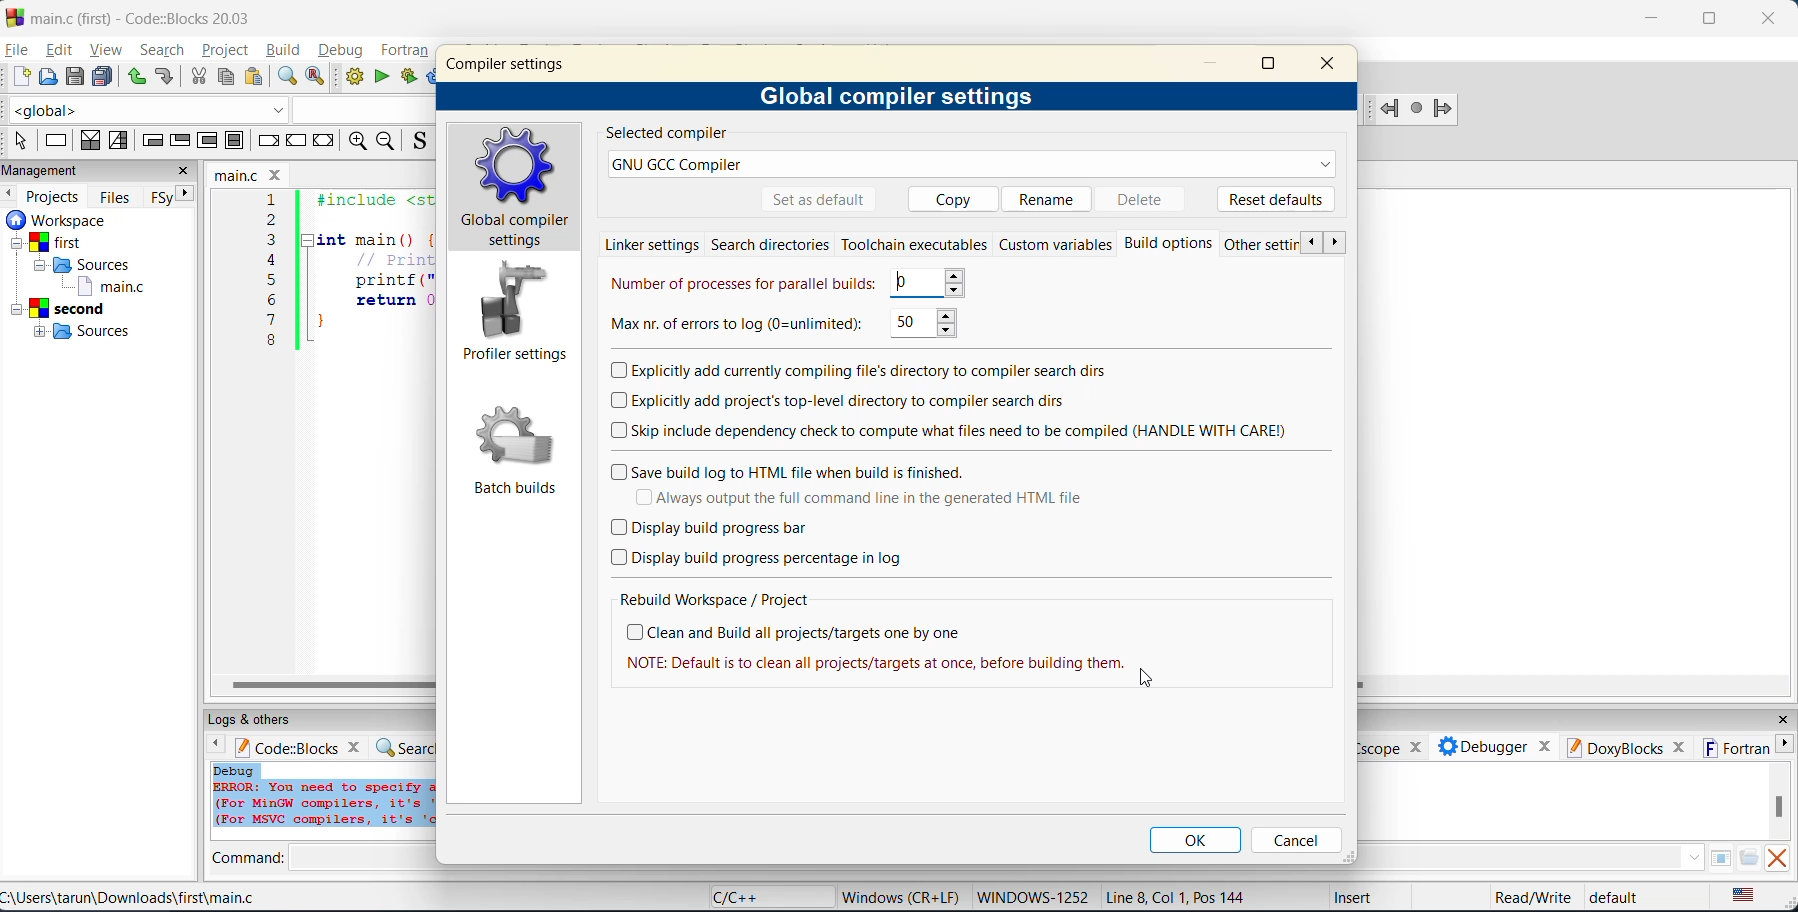  Describe the element at coordinates (1180, 896) in the screenshot. I see `Line 8, Col 1, Pos 144` at that location.